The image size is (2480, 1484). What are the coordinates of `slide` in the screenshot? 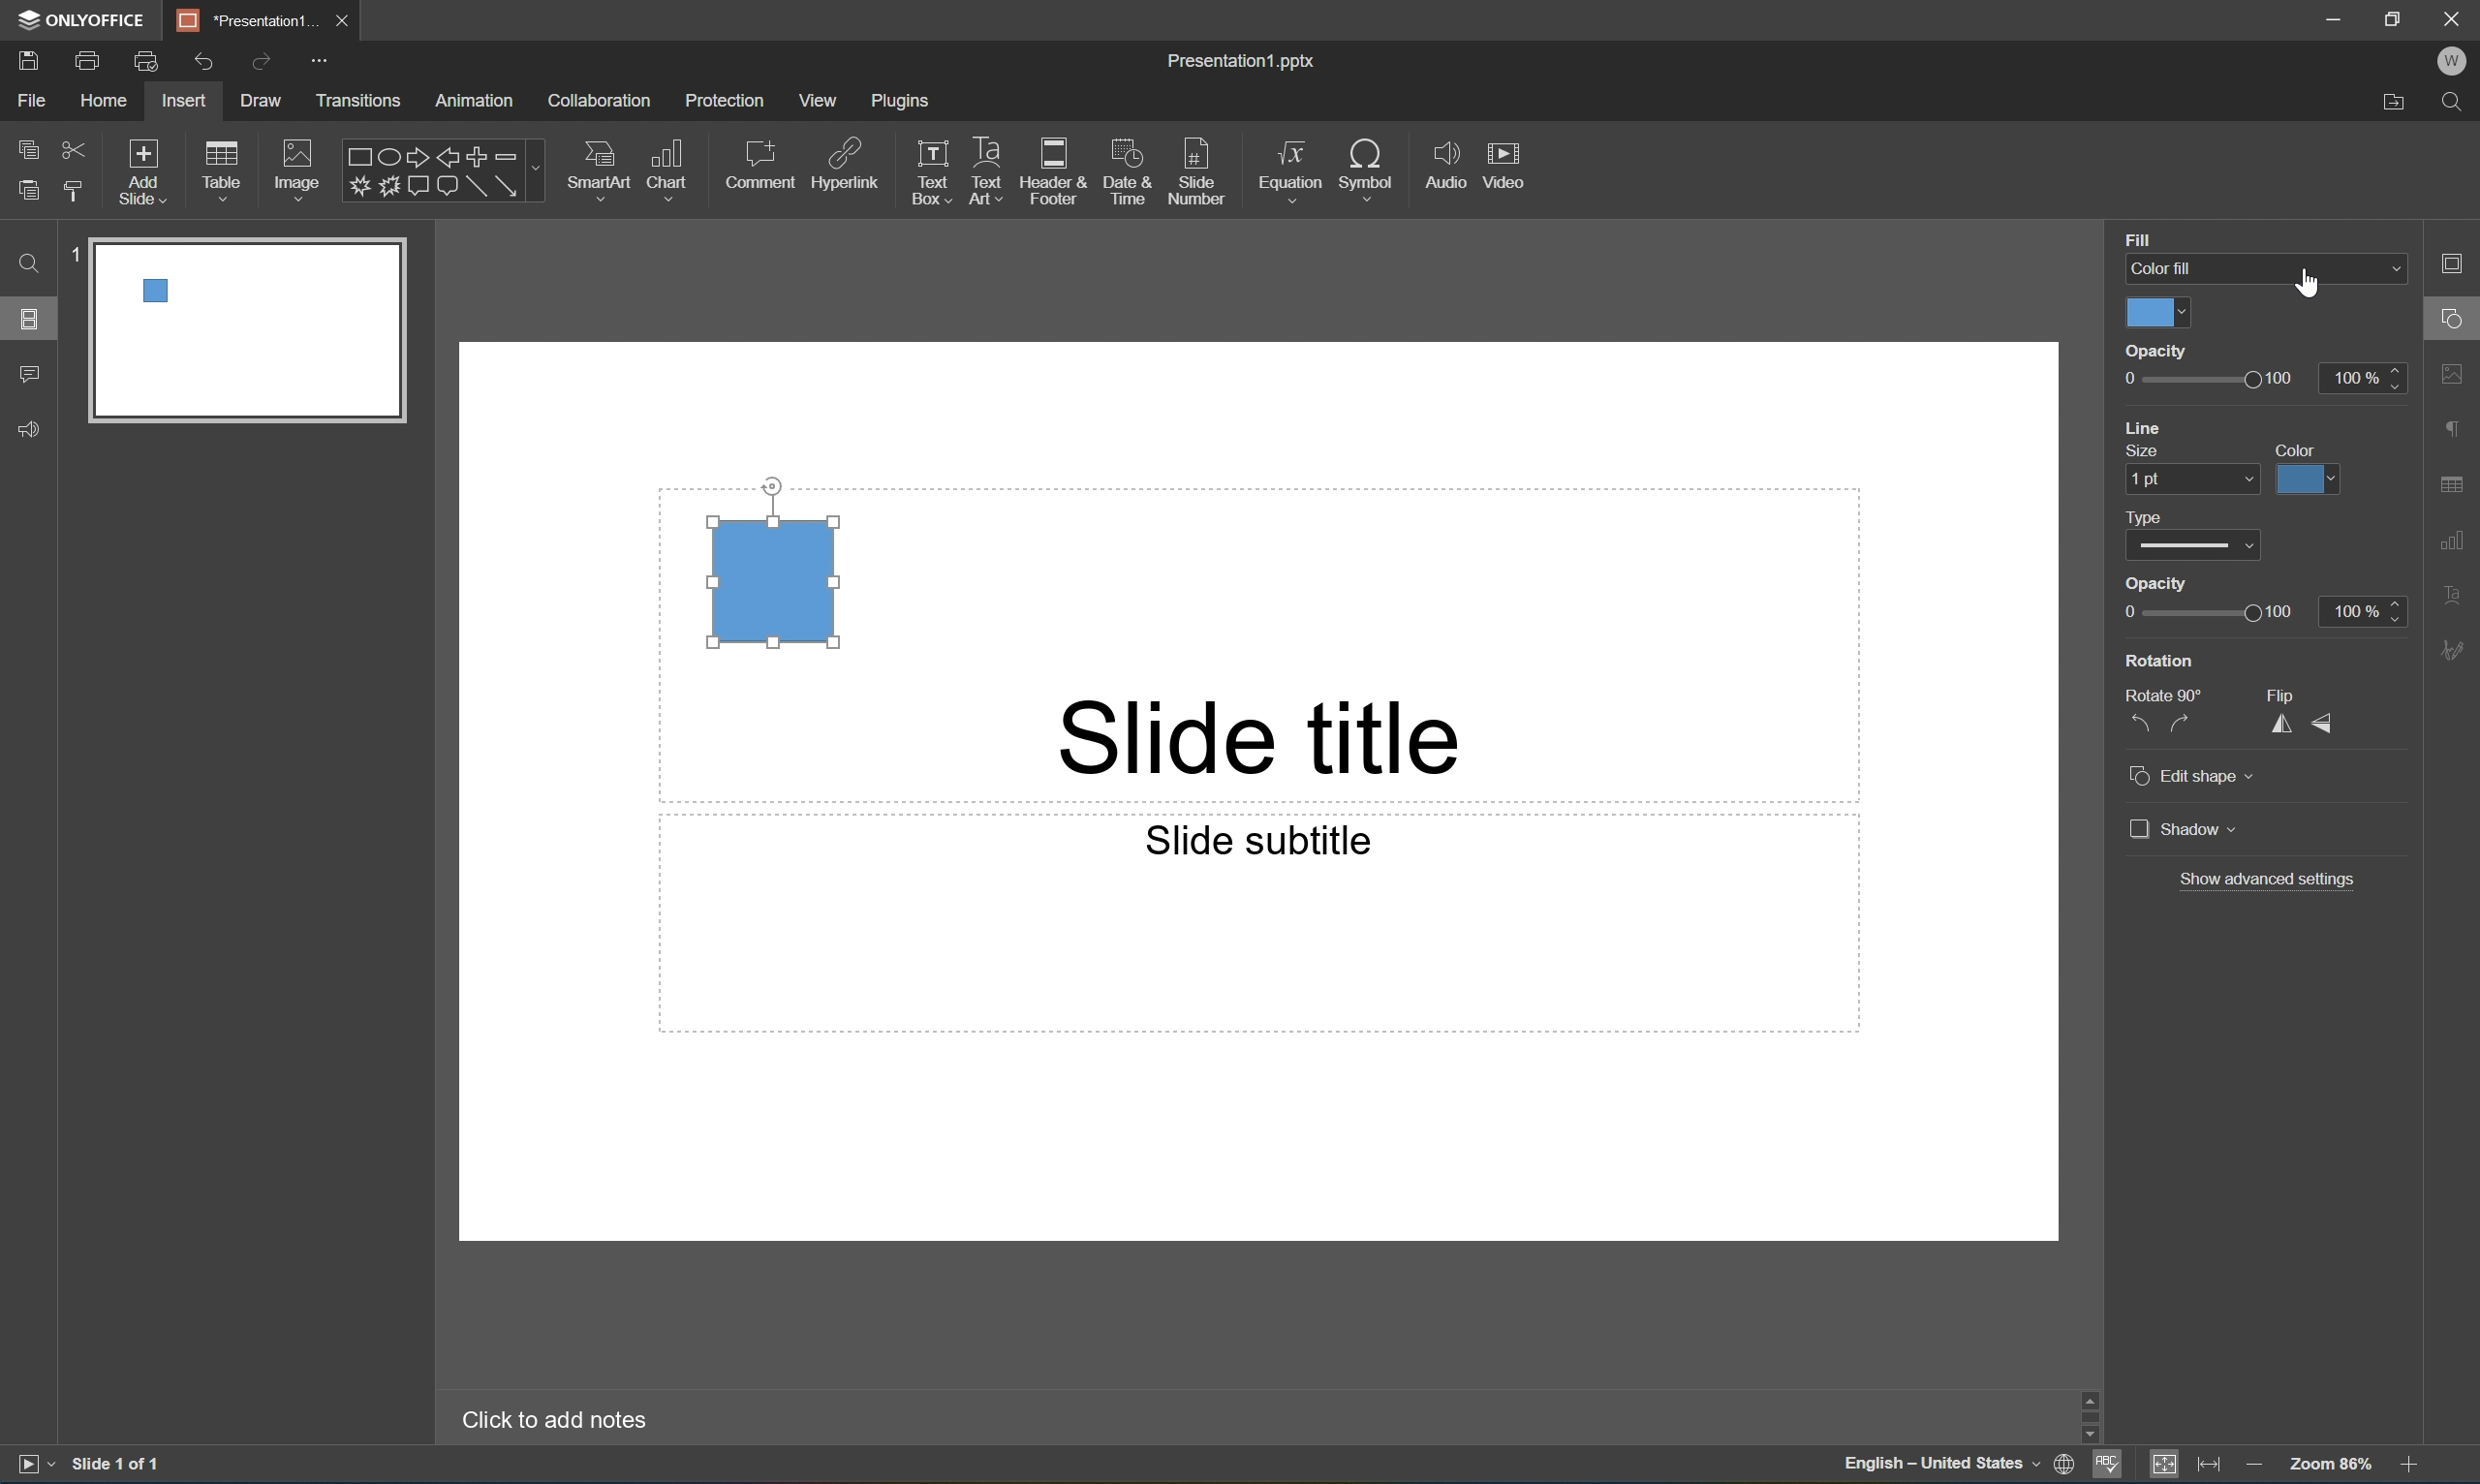 It's located at (248, 333).